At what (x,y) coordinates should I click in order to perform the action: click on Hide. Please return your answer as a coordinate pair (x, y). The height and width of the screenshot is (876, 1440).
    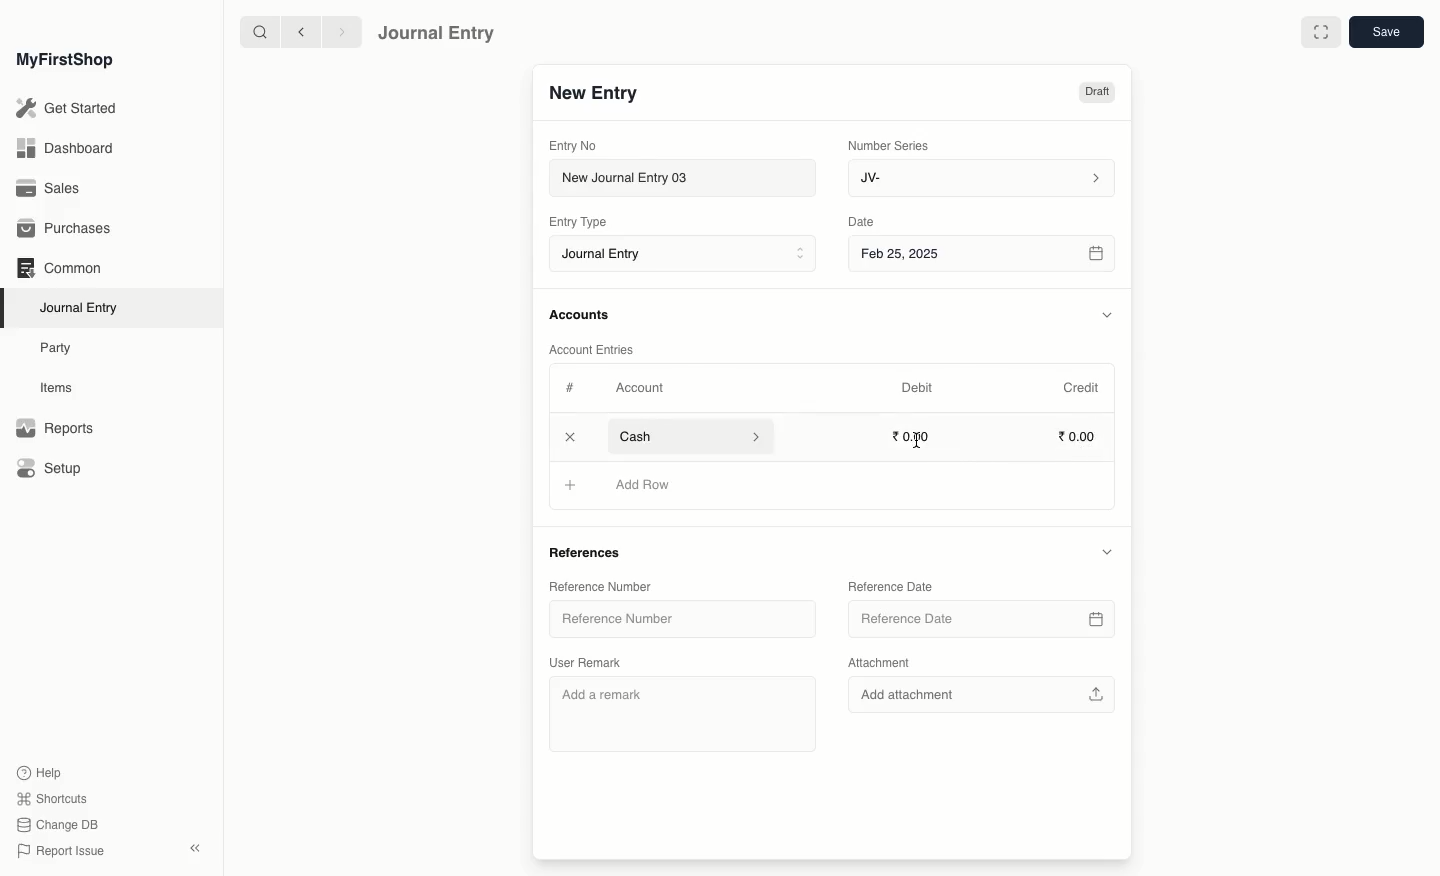
    Looking at the image, I should click on (1106, 552).